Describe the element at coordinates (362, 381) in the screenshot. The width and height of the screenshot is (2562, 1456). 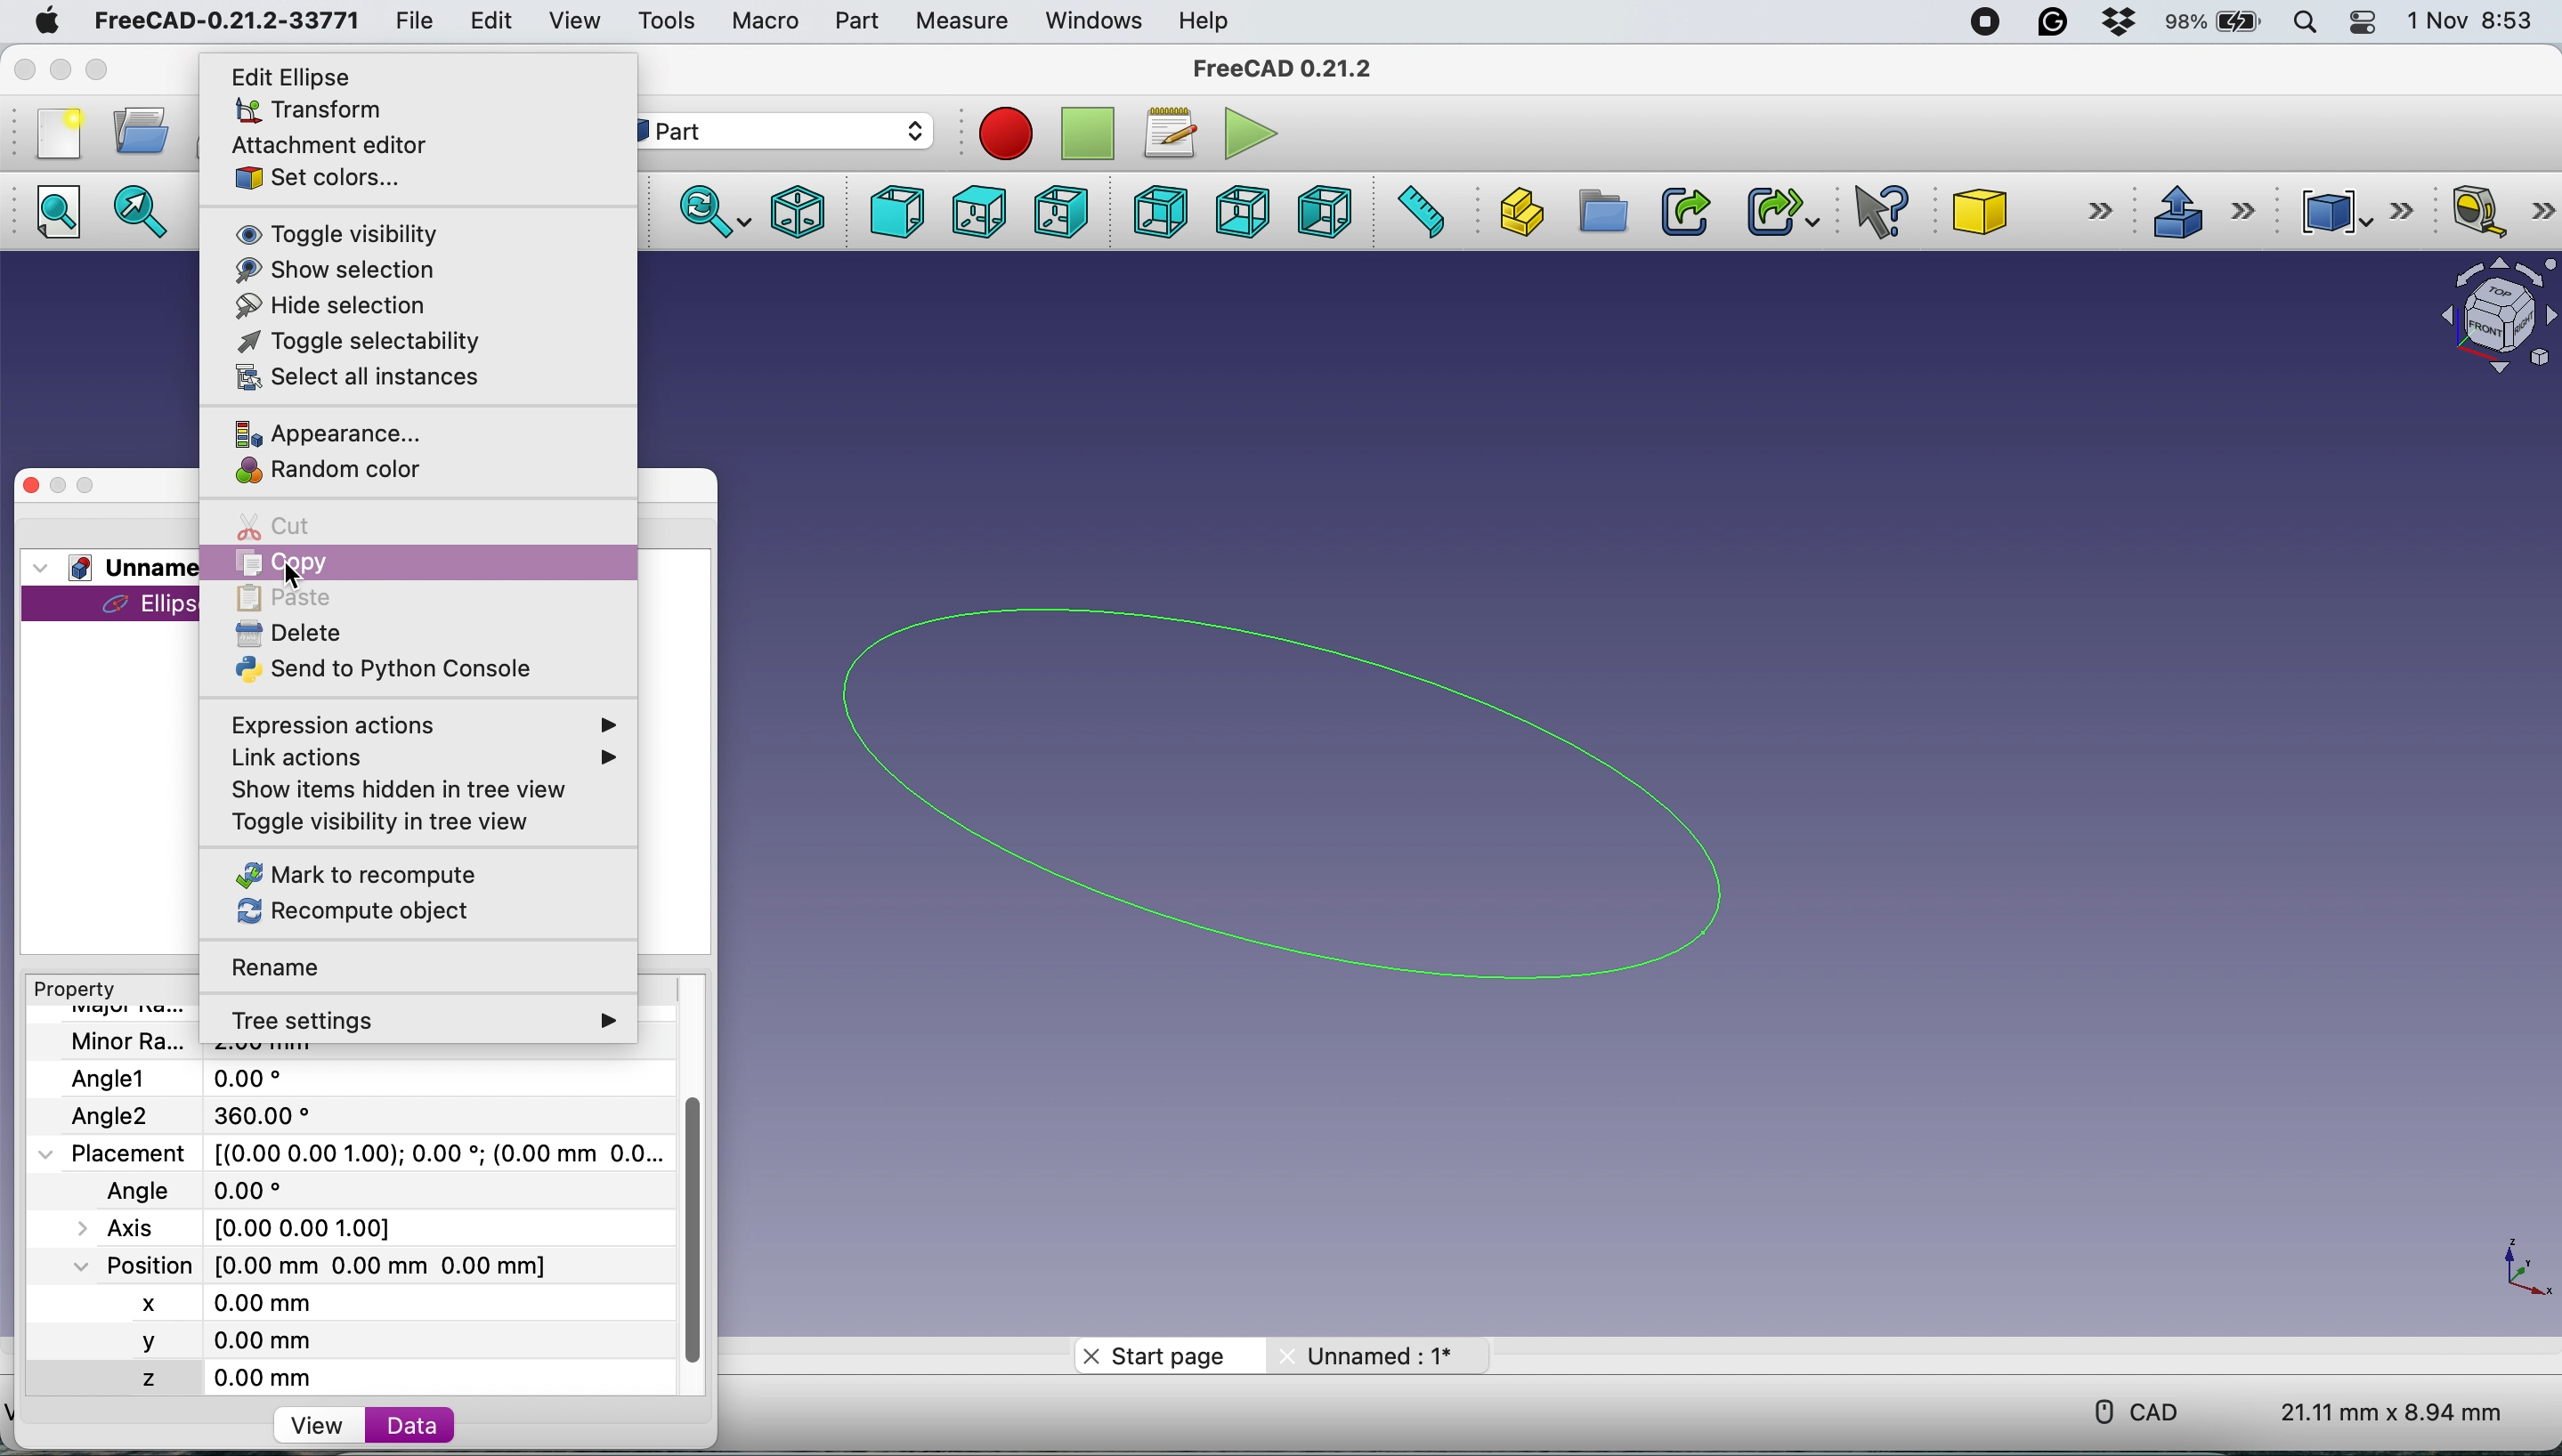
I see `select all instances` at that location.